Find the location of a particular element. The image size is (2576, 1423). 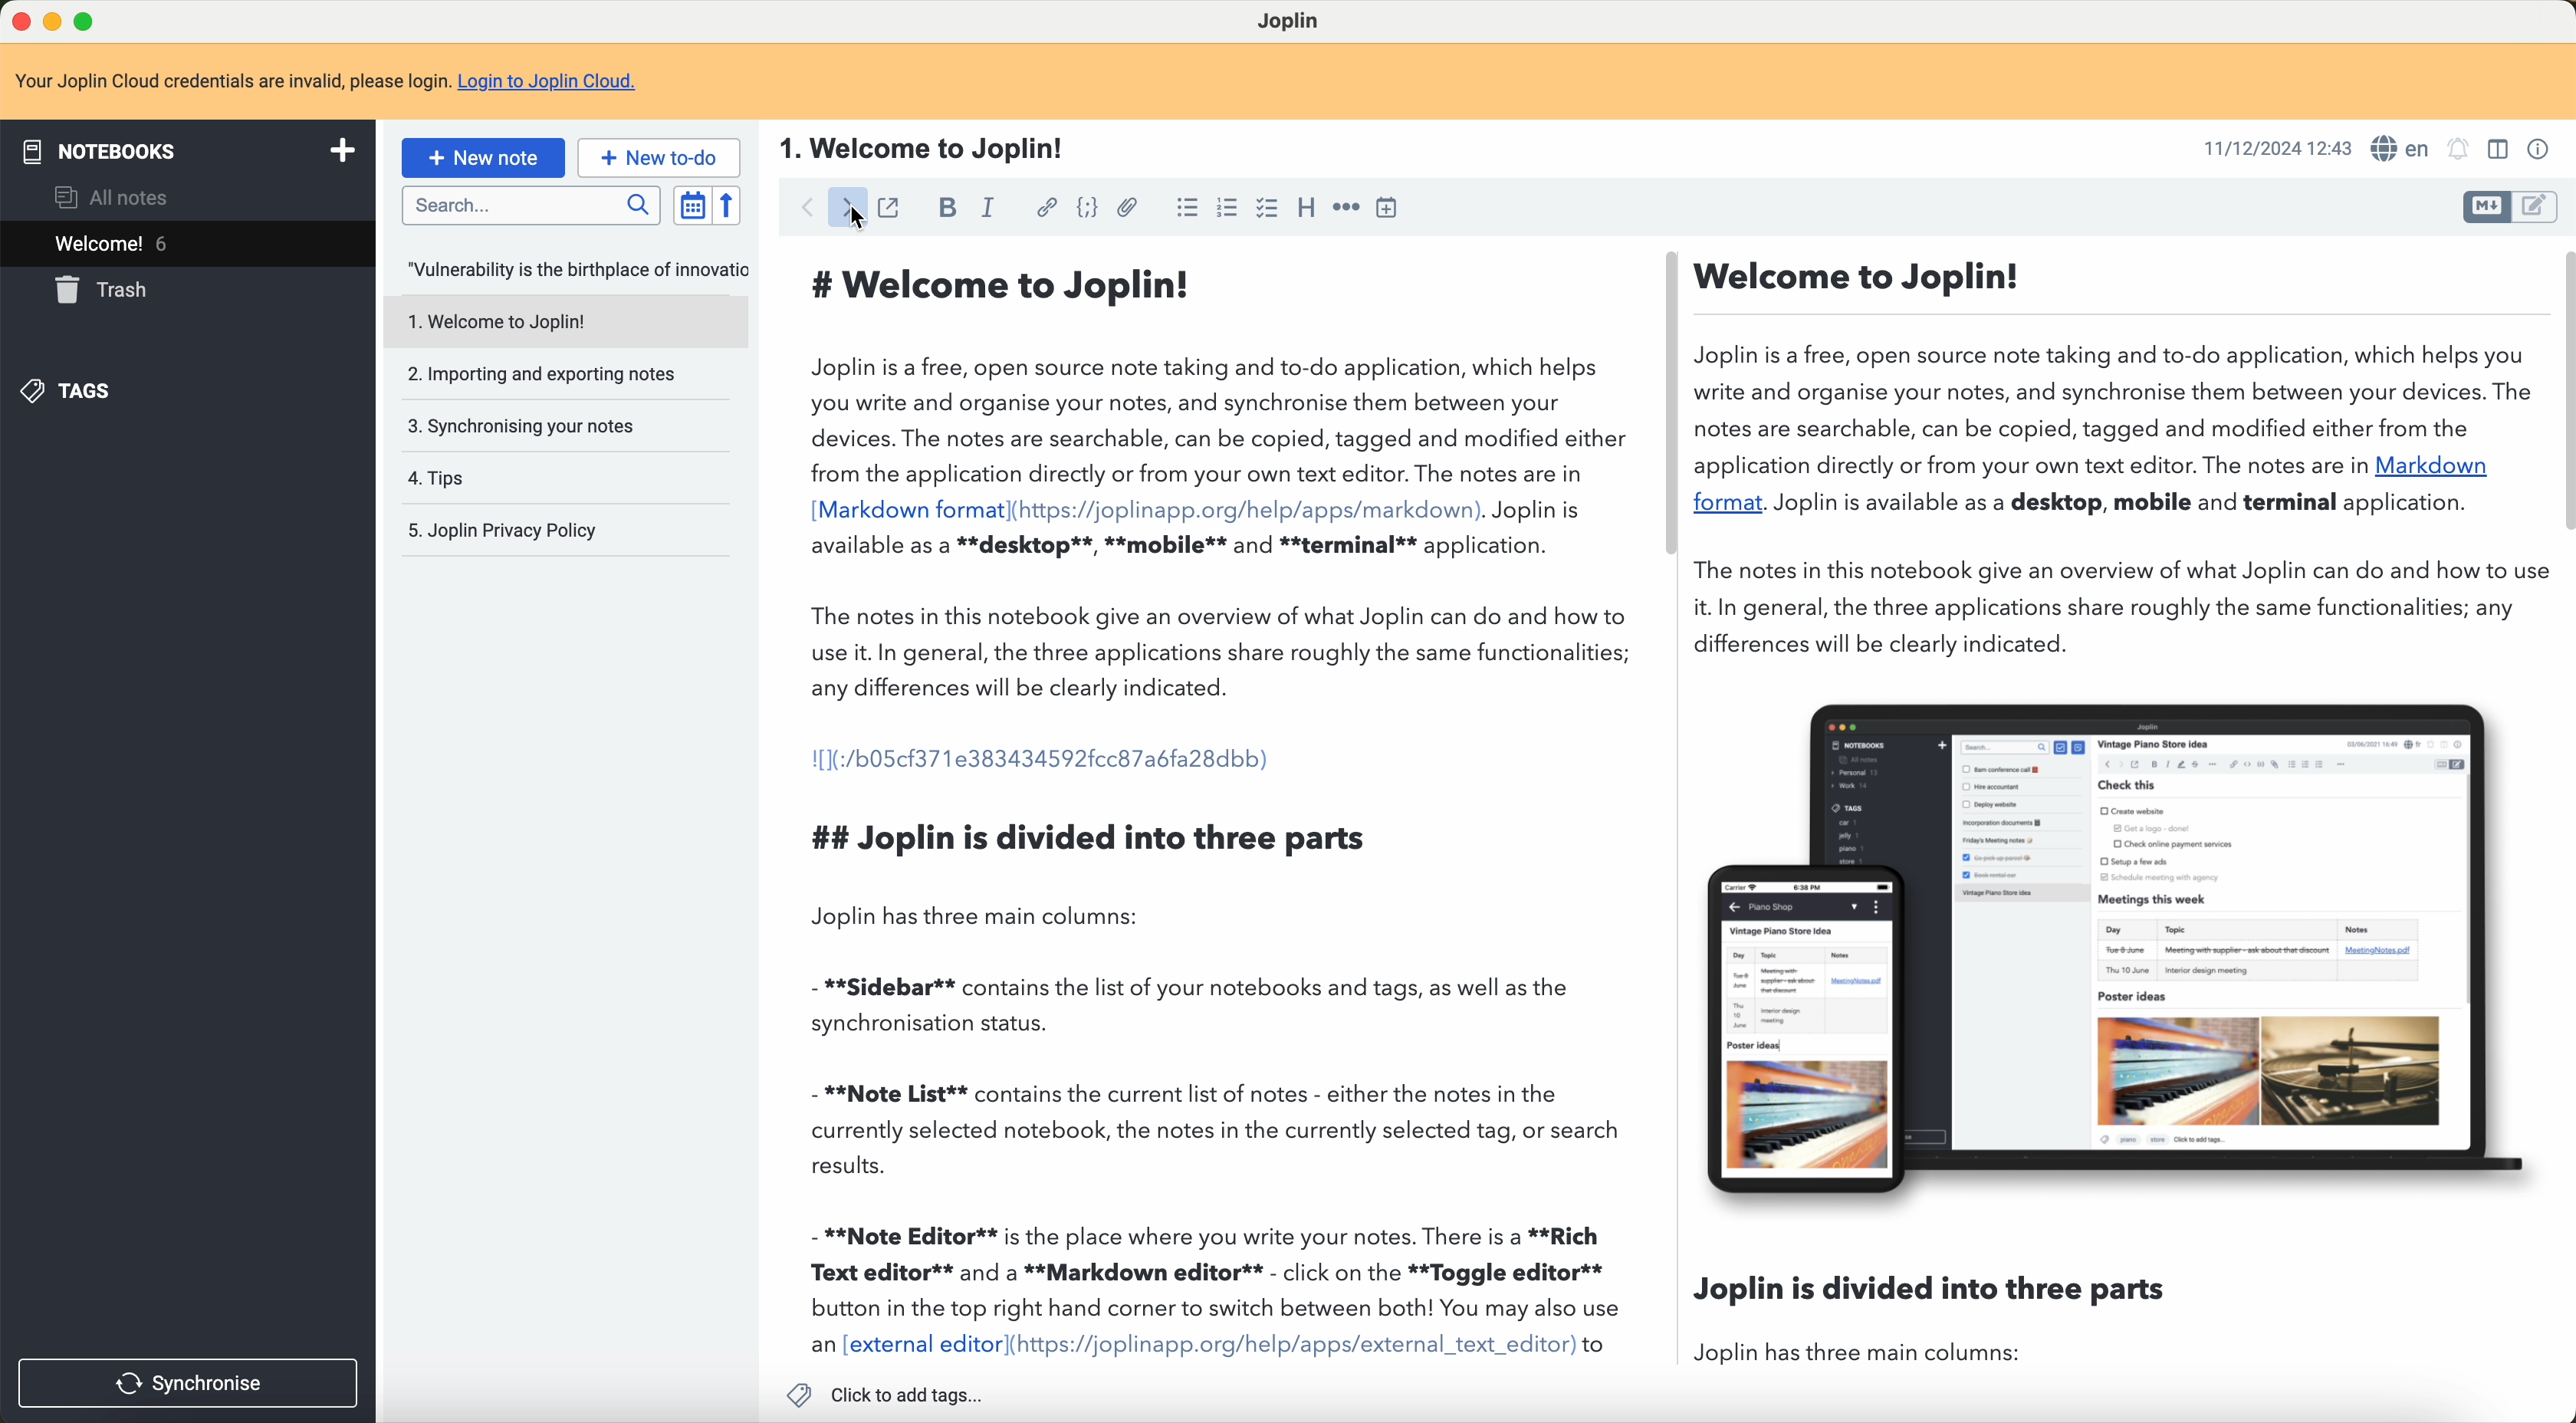

language is located at coordinates (2404, 151).